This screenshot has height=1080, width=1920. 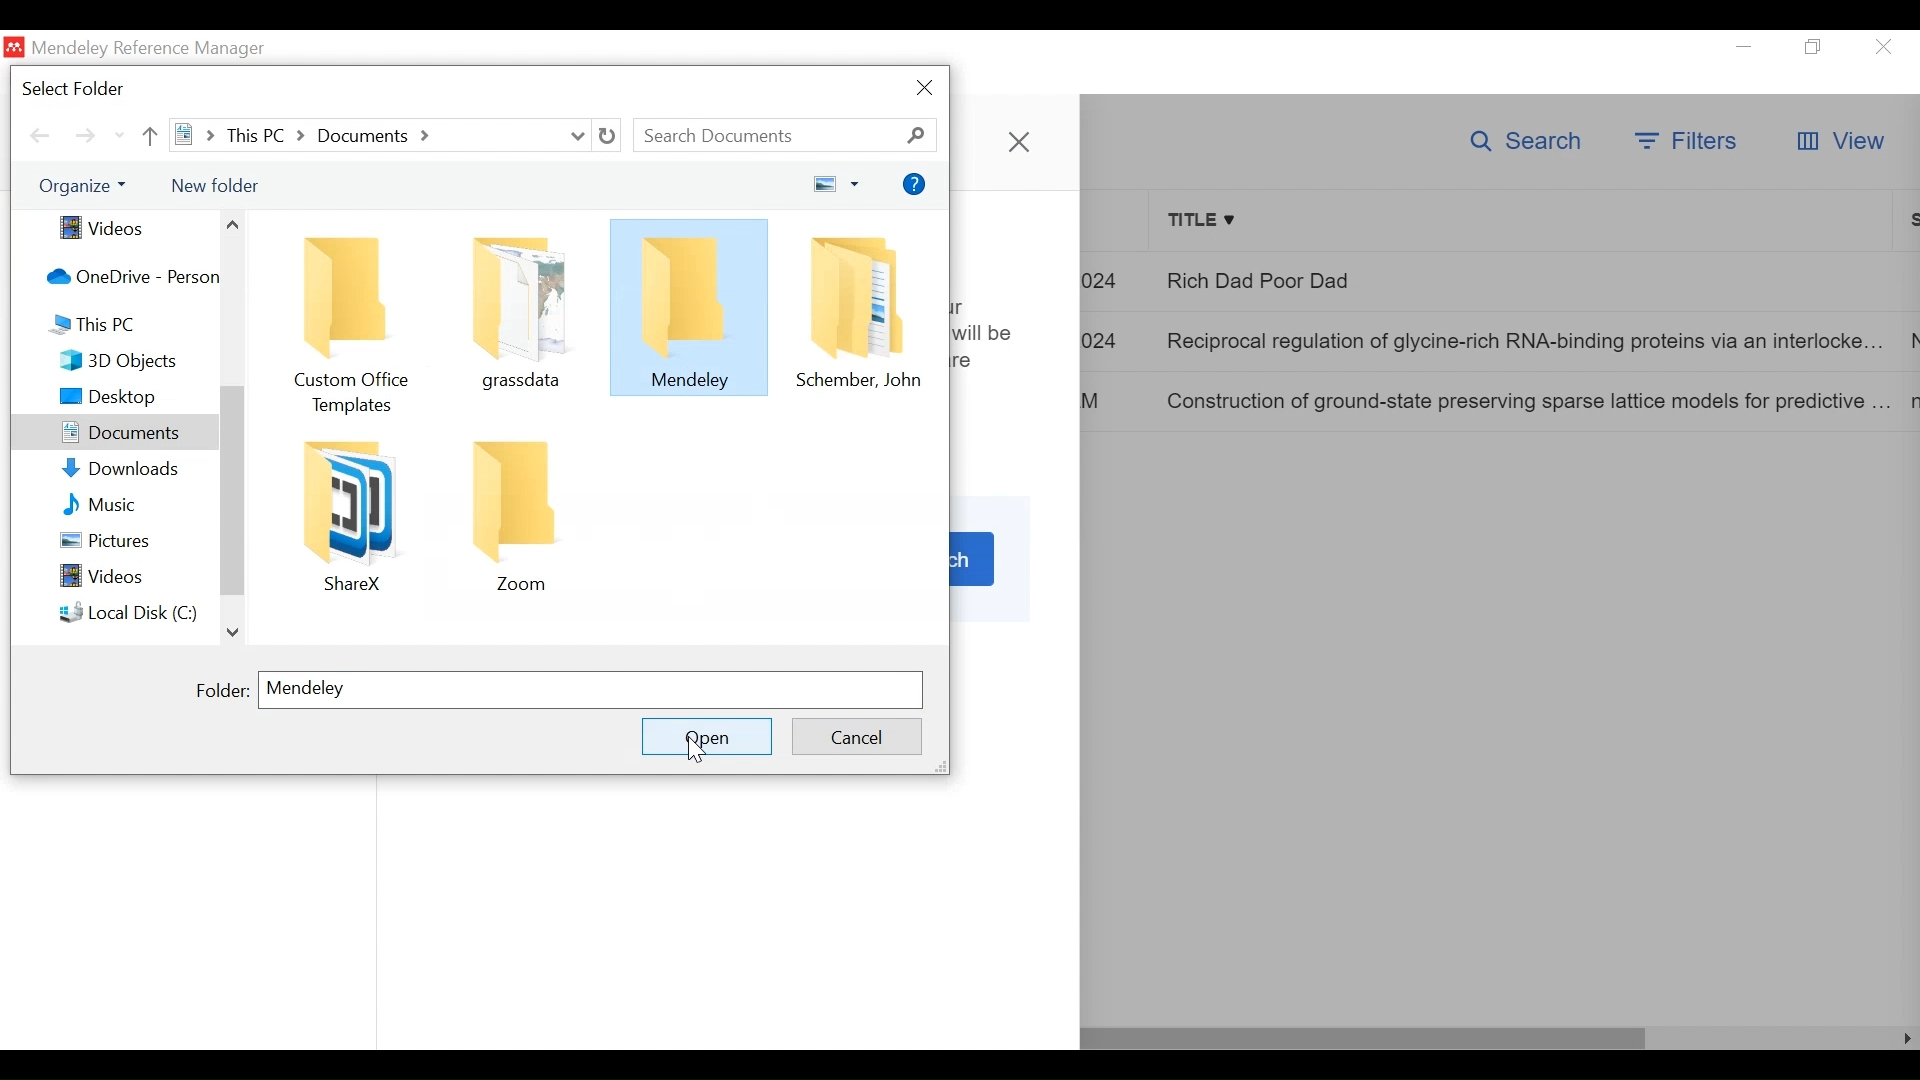 What do you see at coordinates (134, 543) in the screenshot?
I see `Pictures` at bounding box center [134, 543].